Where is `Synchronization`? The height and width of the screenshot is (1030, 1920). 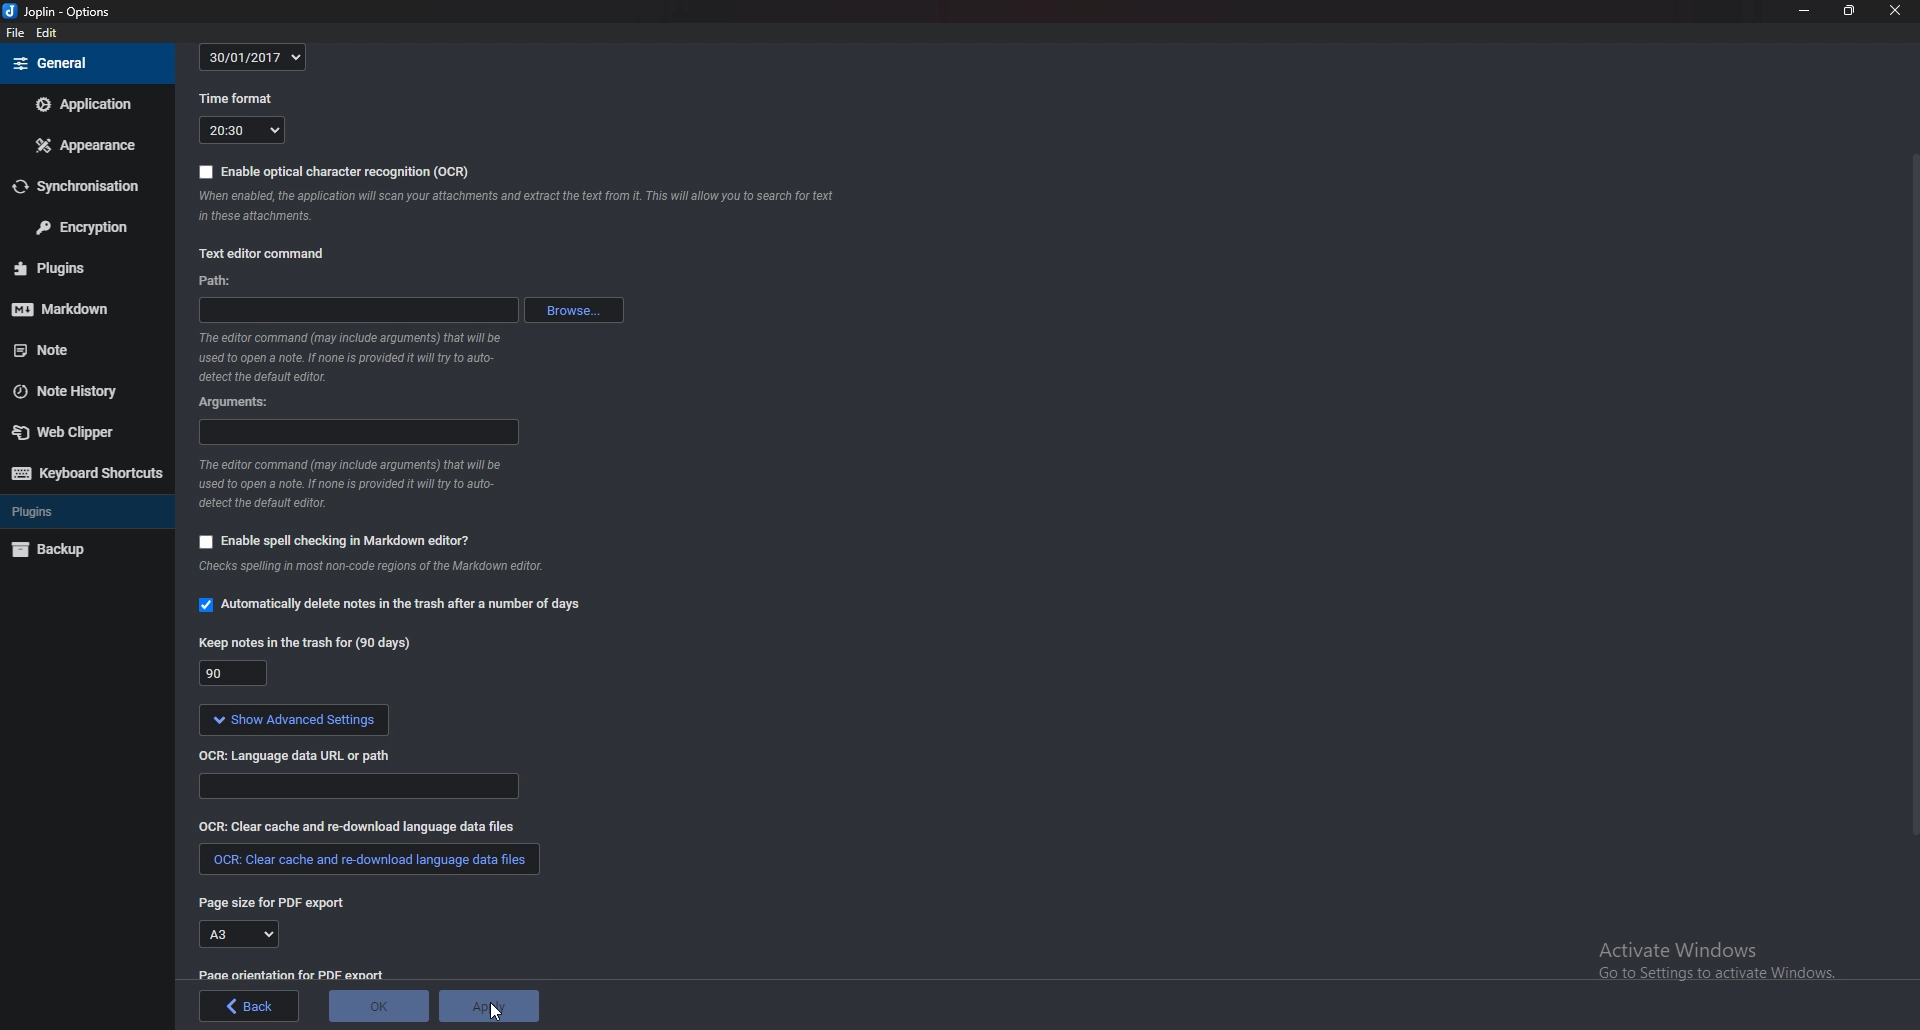
Synchronization is located at coordinates (84, 186).